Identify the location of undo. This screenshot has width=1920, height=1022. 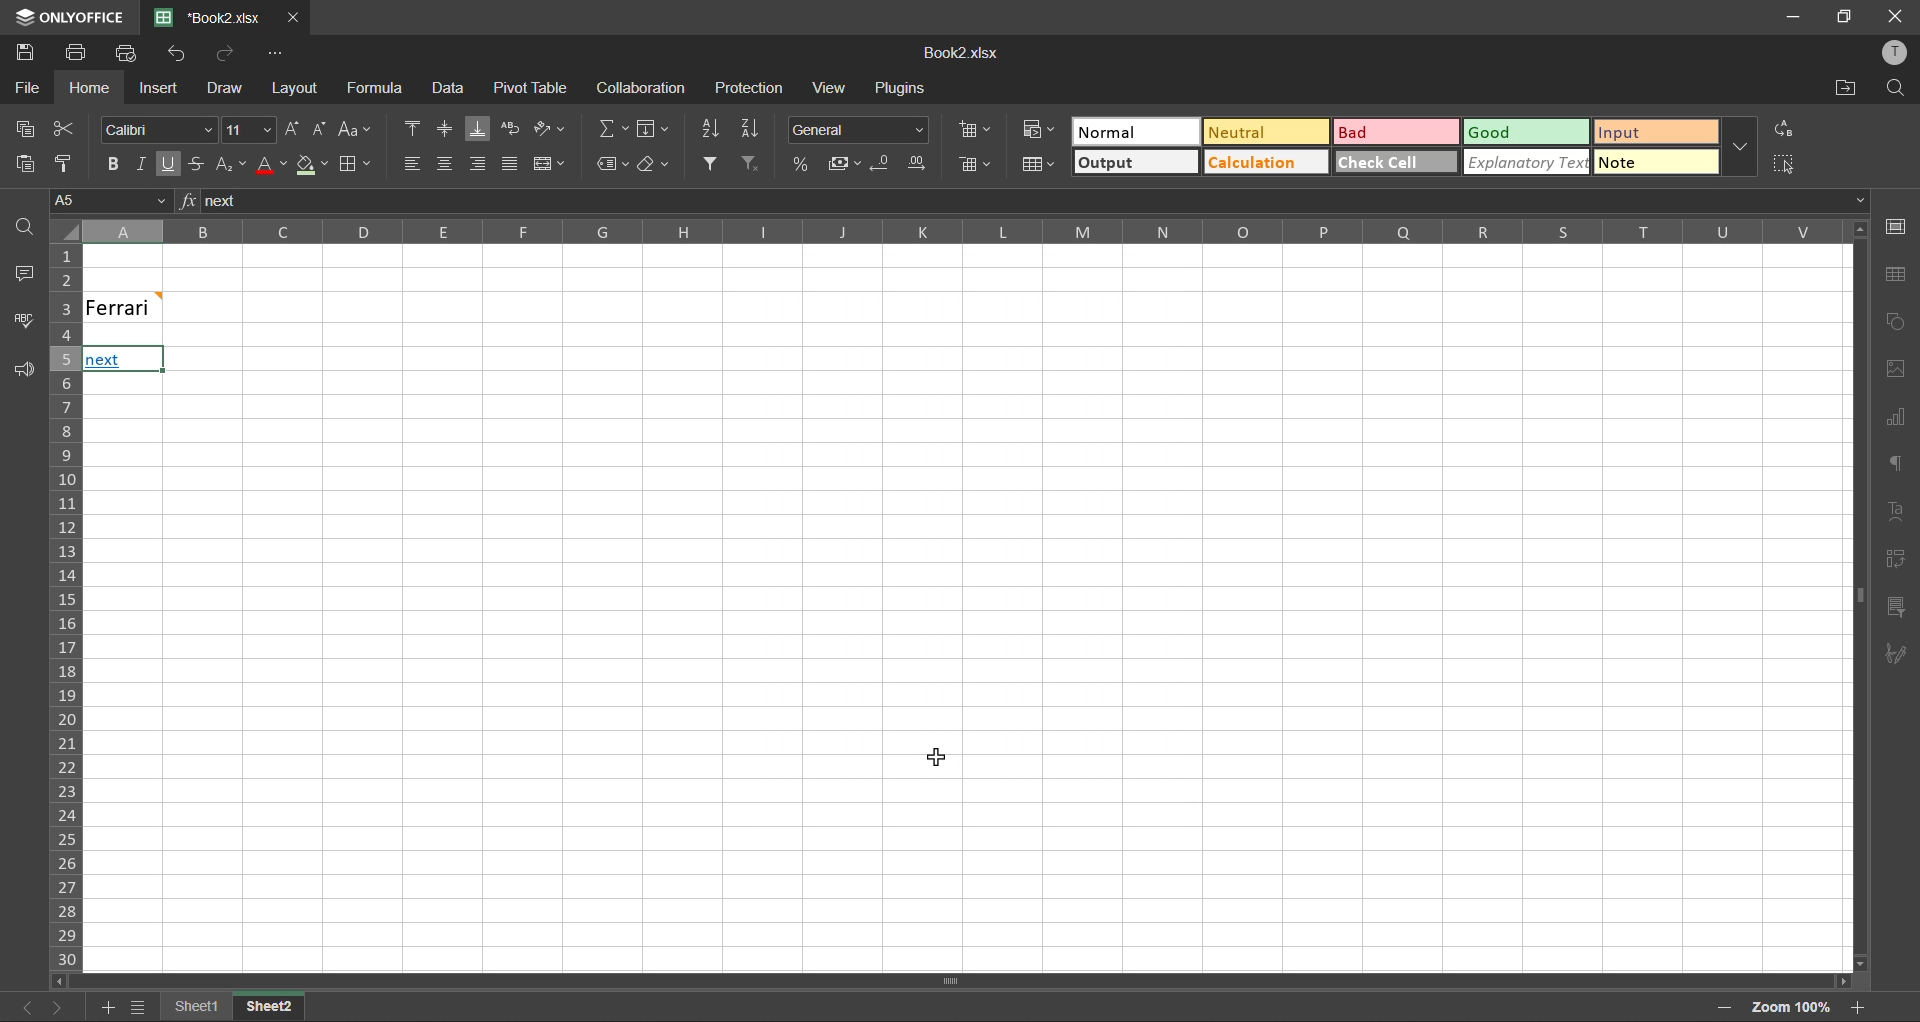
(177, 53).